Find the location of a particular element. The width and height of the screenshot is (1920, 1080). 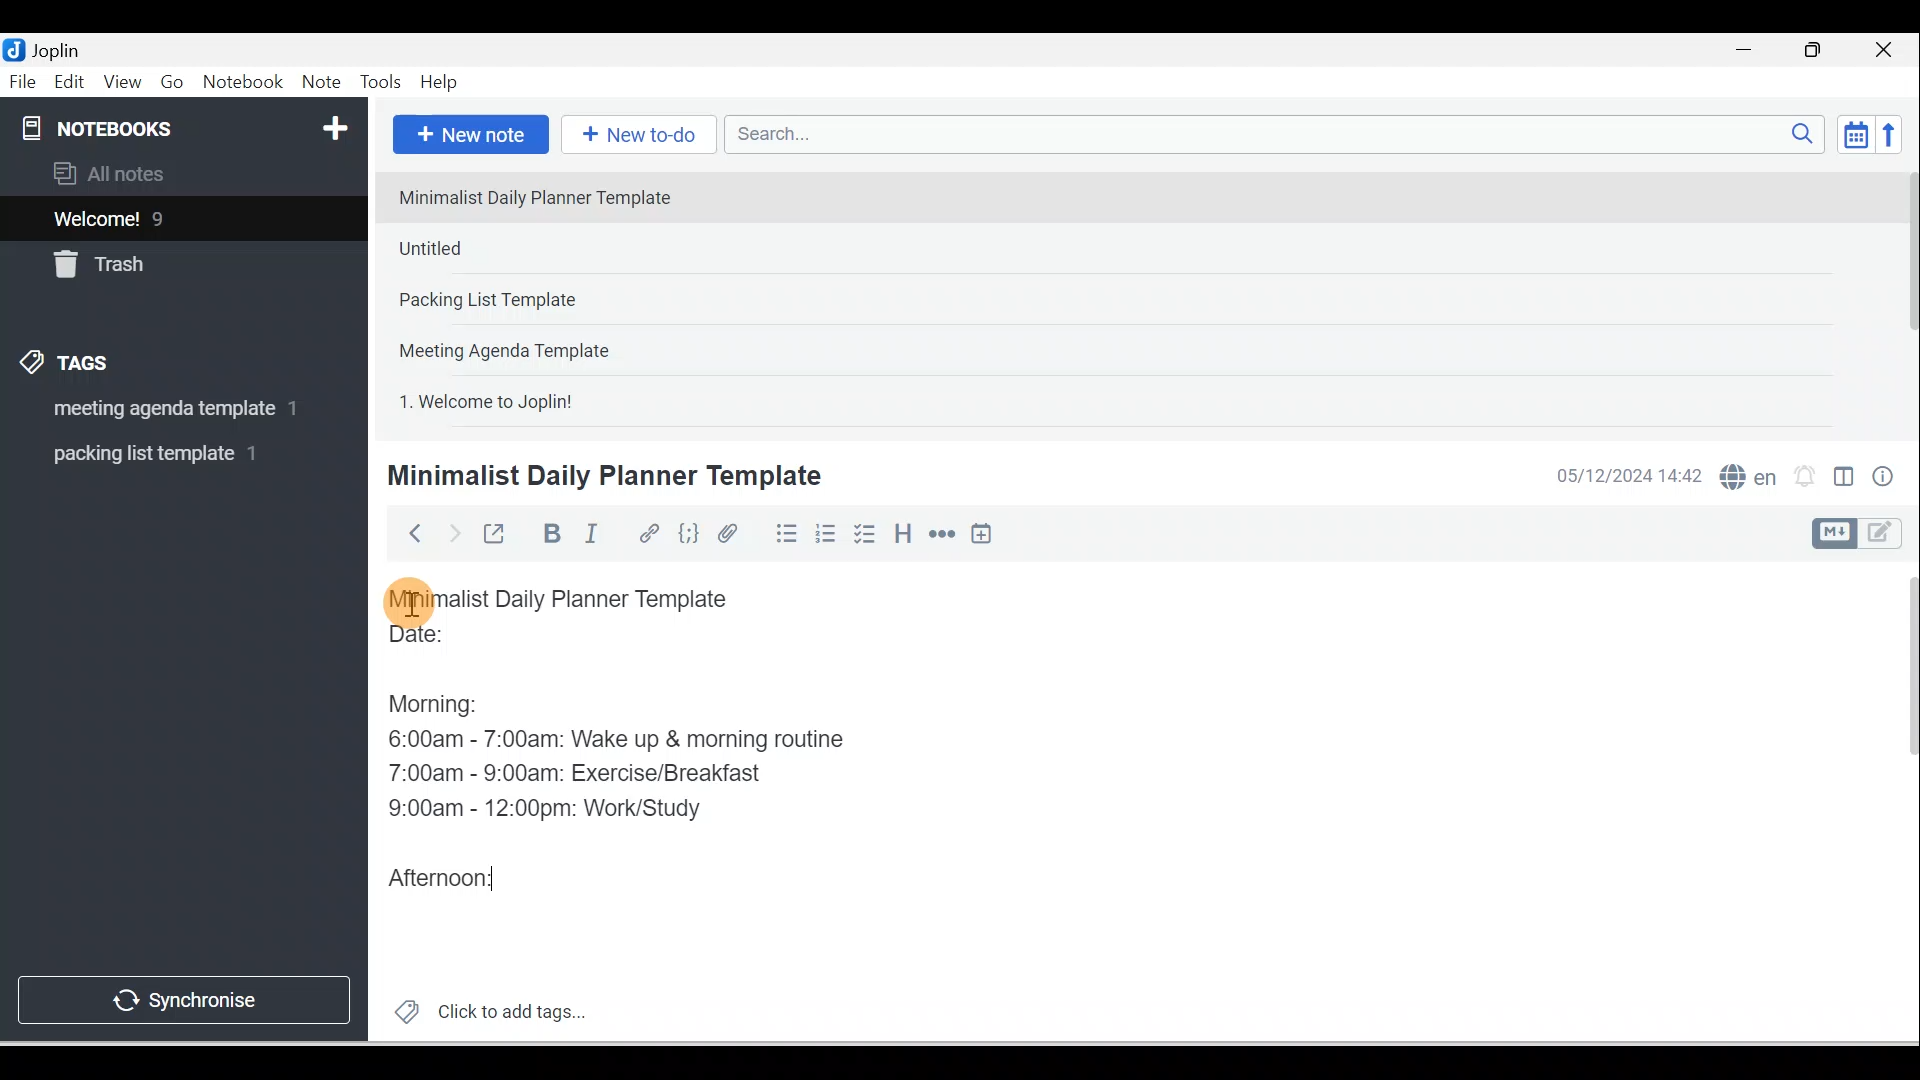

Toggle editor layout is located at coordinates (1864, 534).